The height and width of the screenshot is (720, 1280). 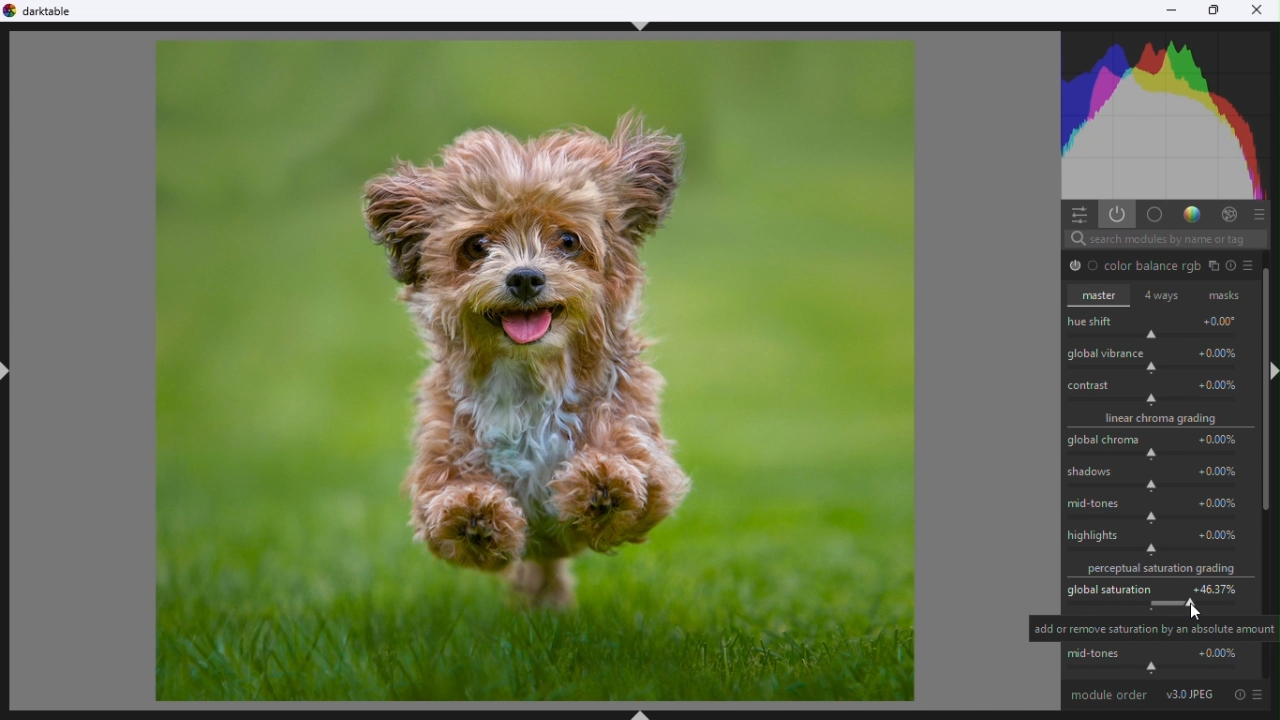 I want to click on Gradient, so click(x=1192, y=215).